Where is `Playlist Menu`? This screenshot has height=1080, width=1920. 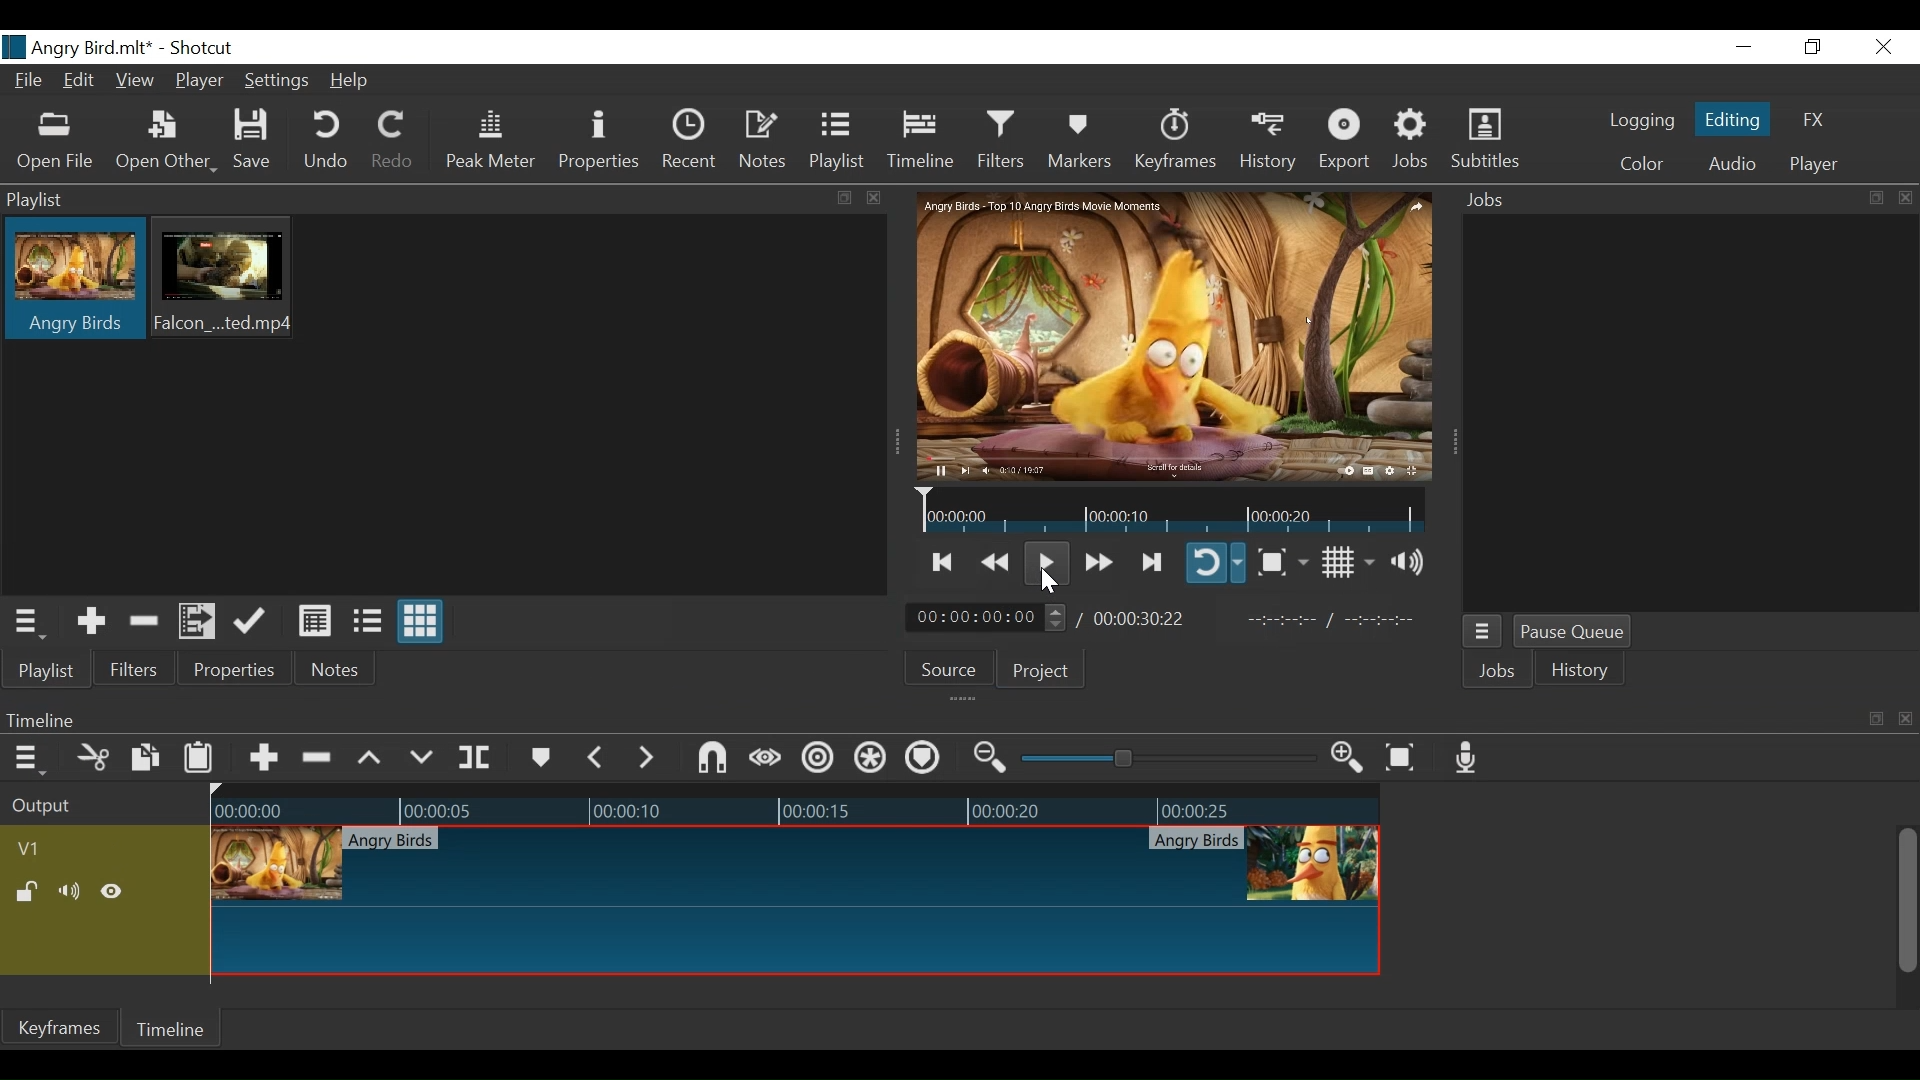 Playlist Menu is located at coordinates (34, 623).